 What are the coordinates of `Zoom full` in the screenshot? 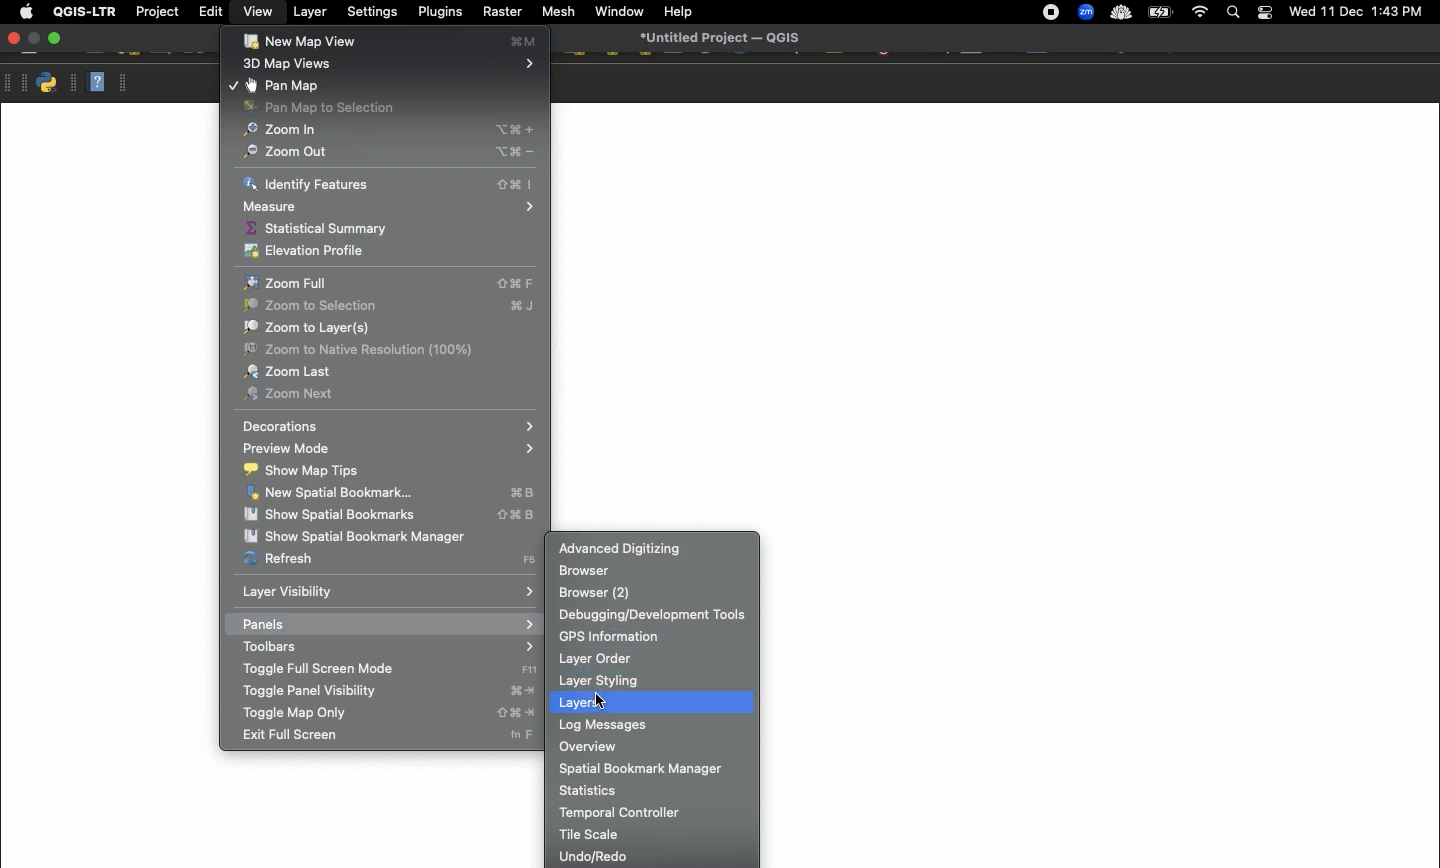 It's located at (392, 283).